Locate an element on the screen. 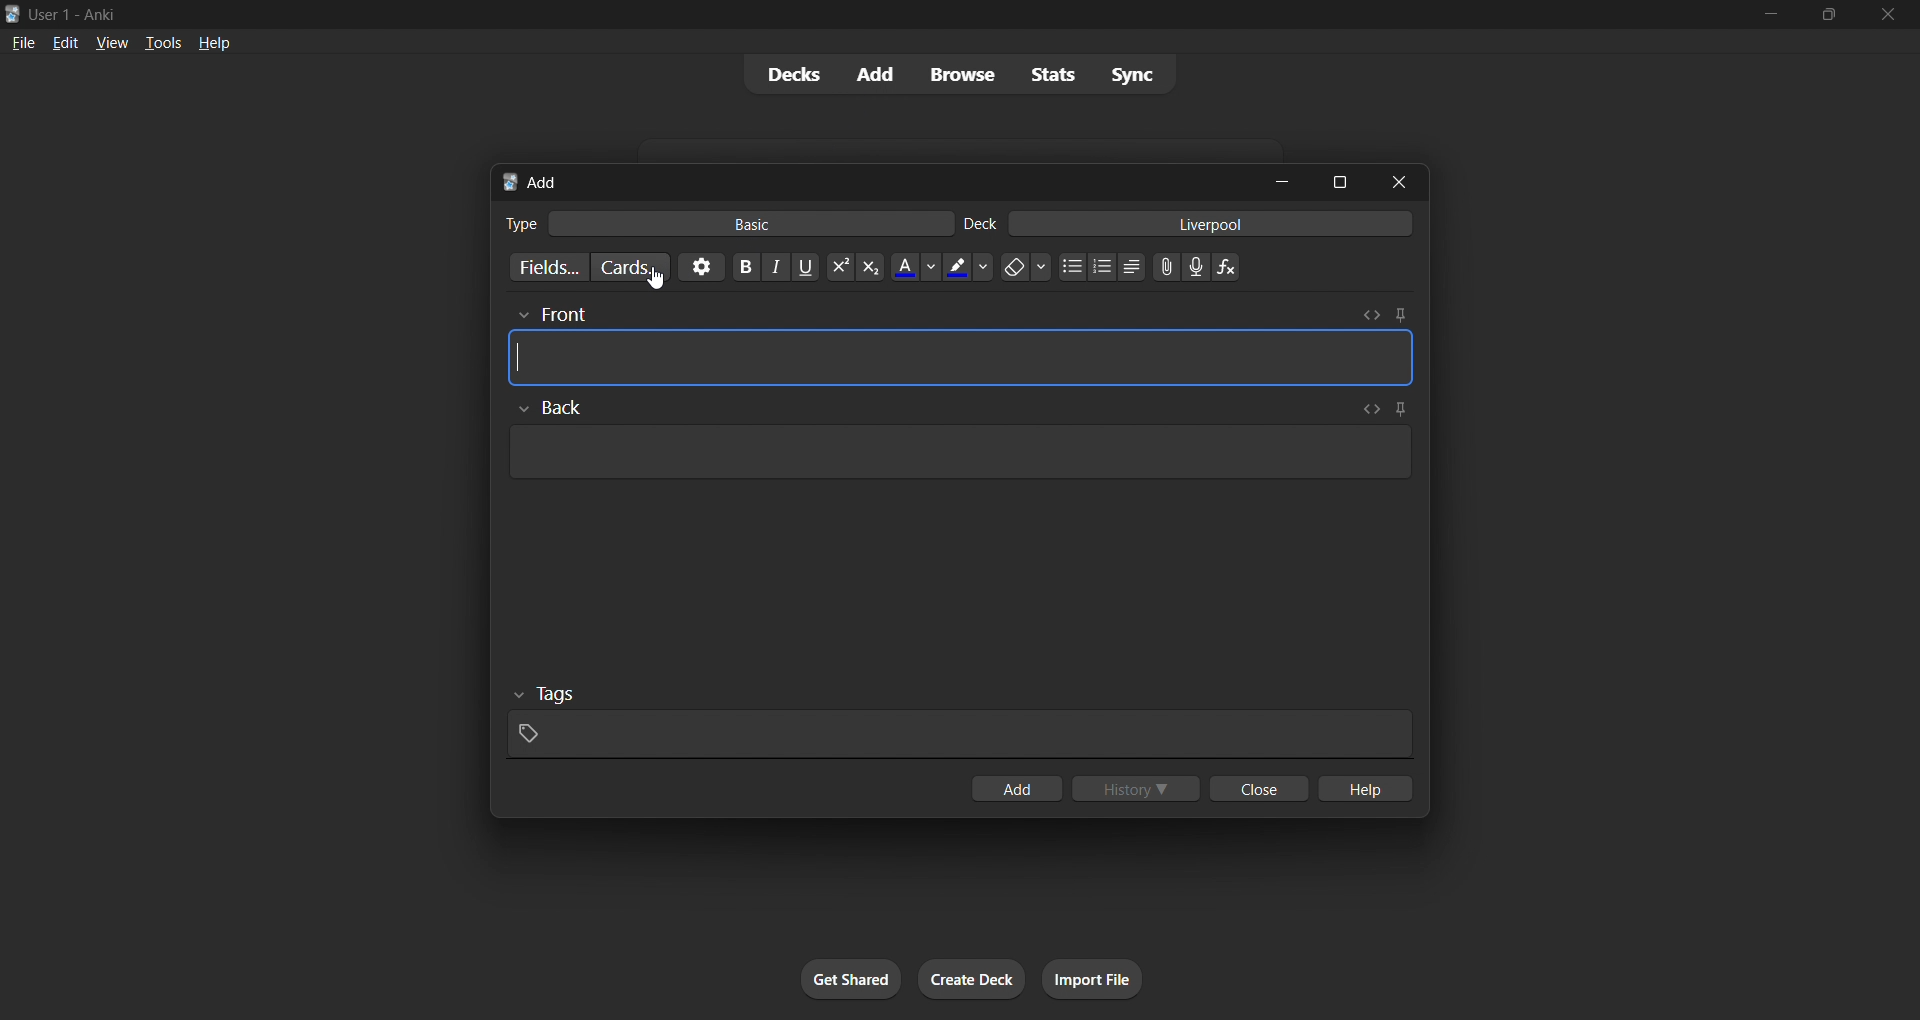  stats is located at coordinates (1052, 77).